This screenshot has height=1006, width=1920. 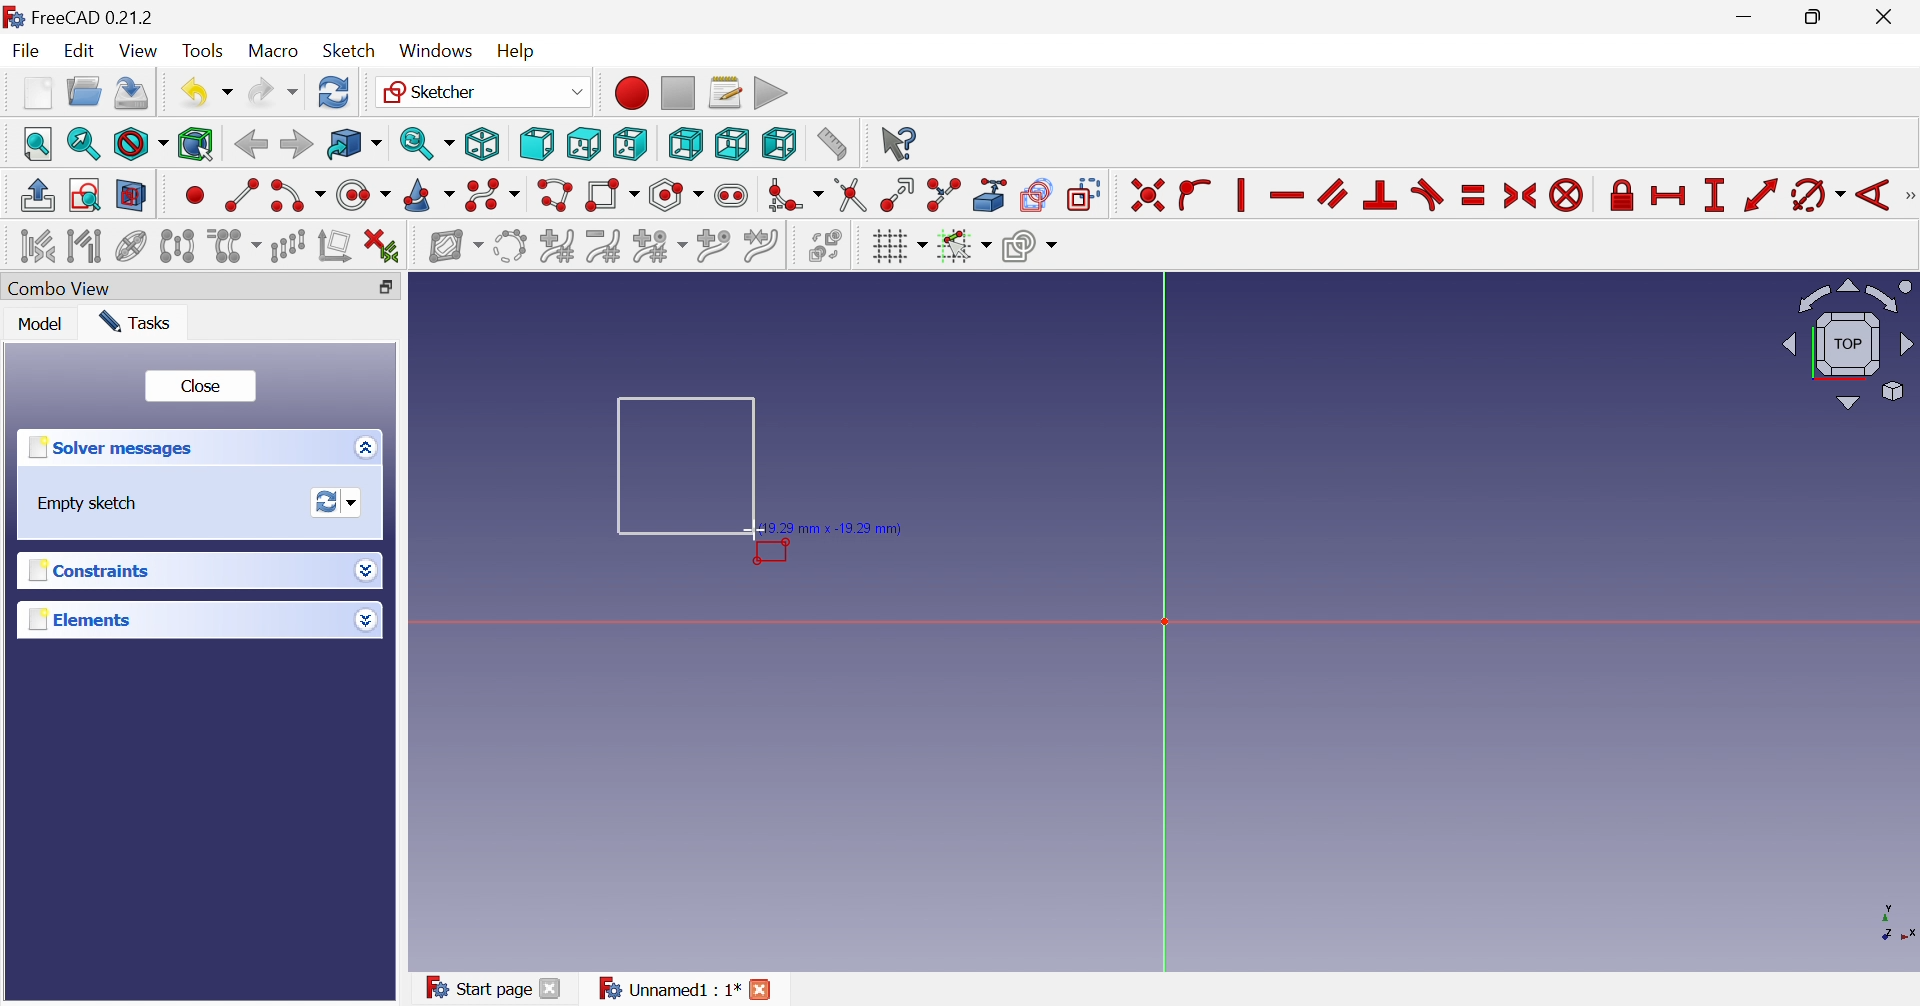 What do you see at coordinates (1759, 195) in the screenshot?
I see `Constrain distance` at bounding box center [1759, 195].